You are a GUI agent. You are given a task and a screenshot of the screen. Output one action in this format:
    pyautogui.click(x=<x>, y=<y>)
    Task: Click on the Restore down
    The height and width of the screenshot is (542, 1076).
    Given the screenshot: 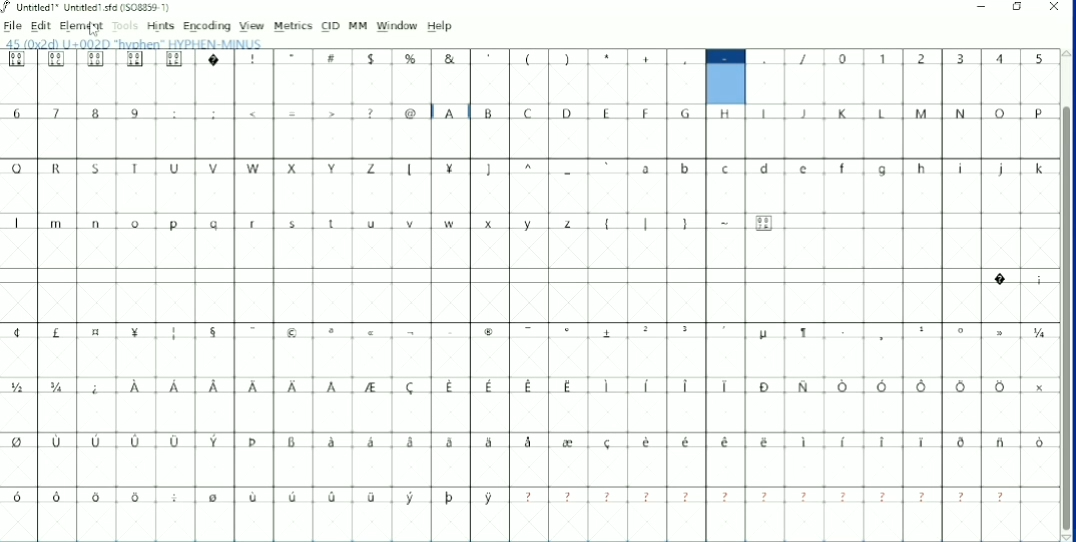 What is the action you would take?
    pyautogui.click(x=1019, y=7)
    